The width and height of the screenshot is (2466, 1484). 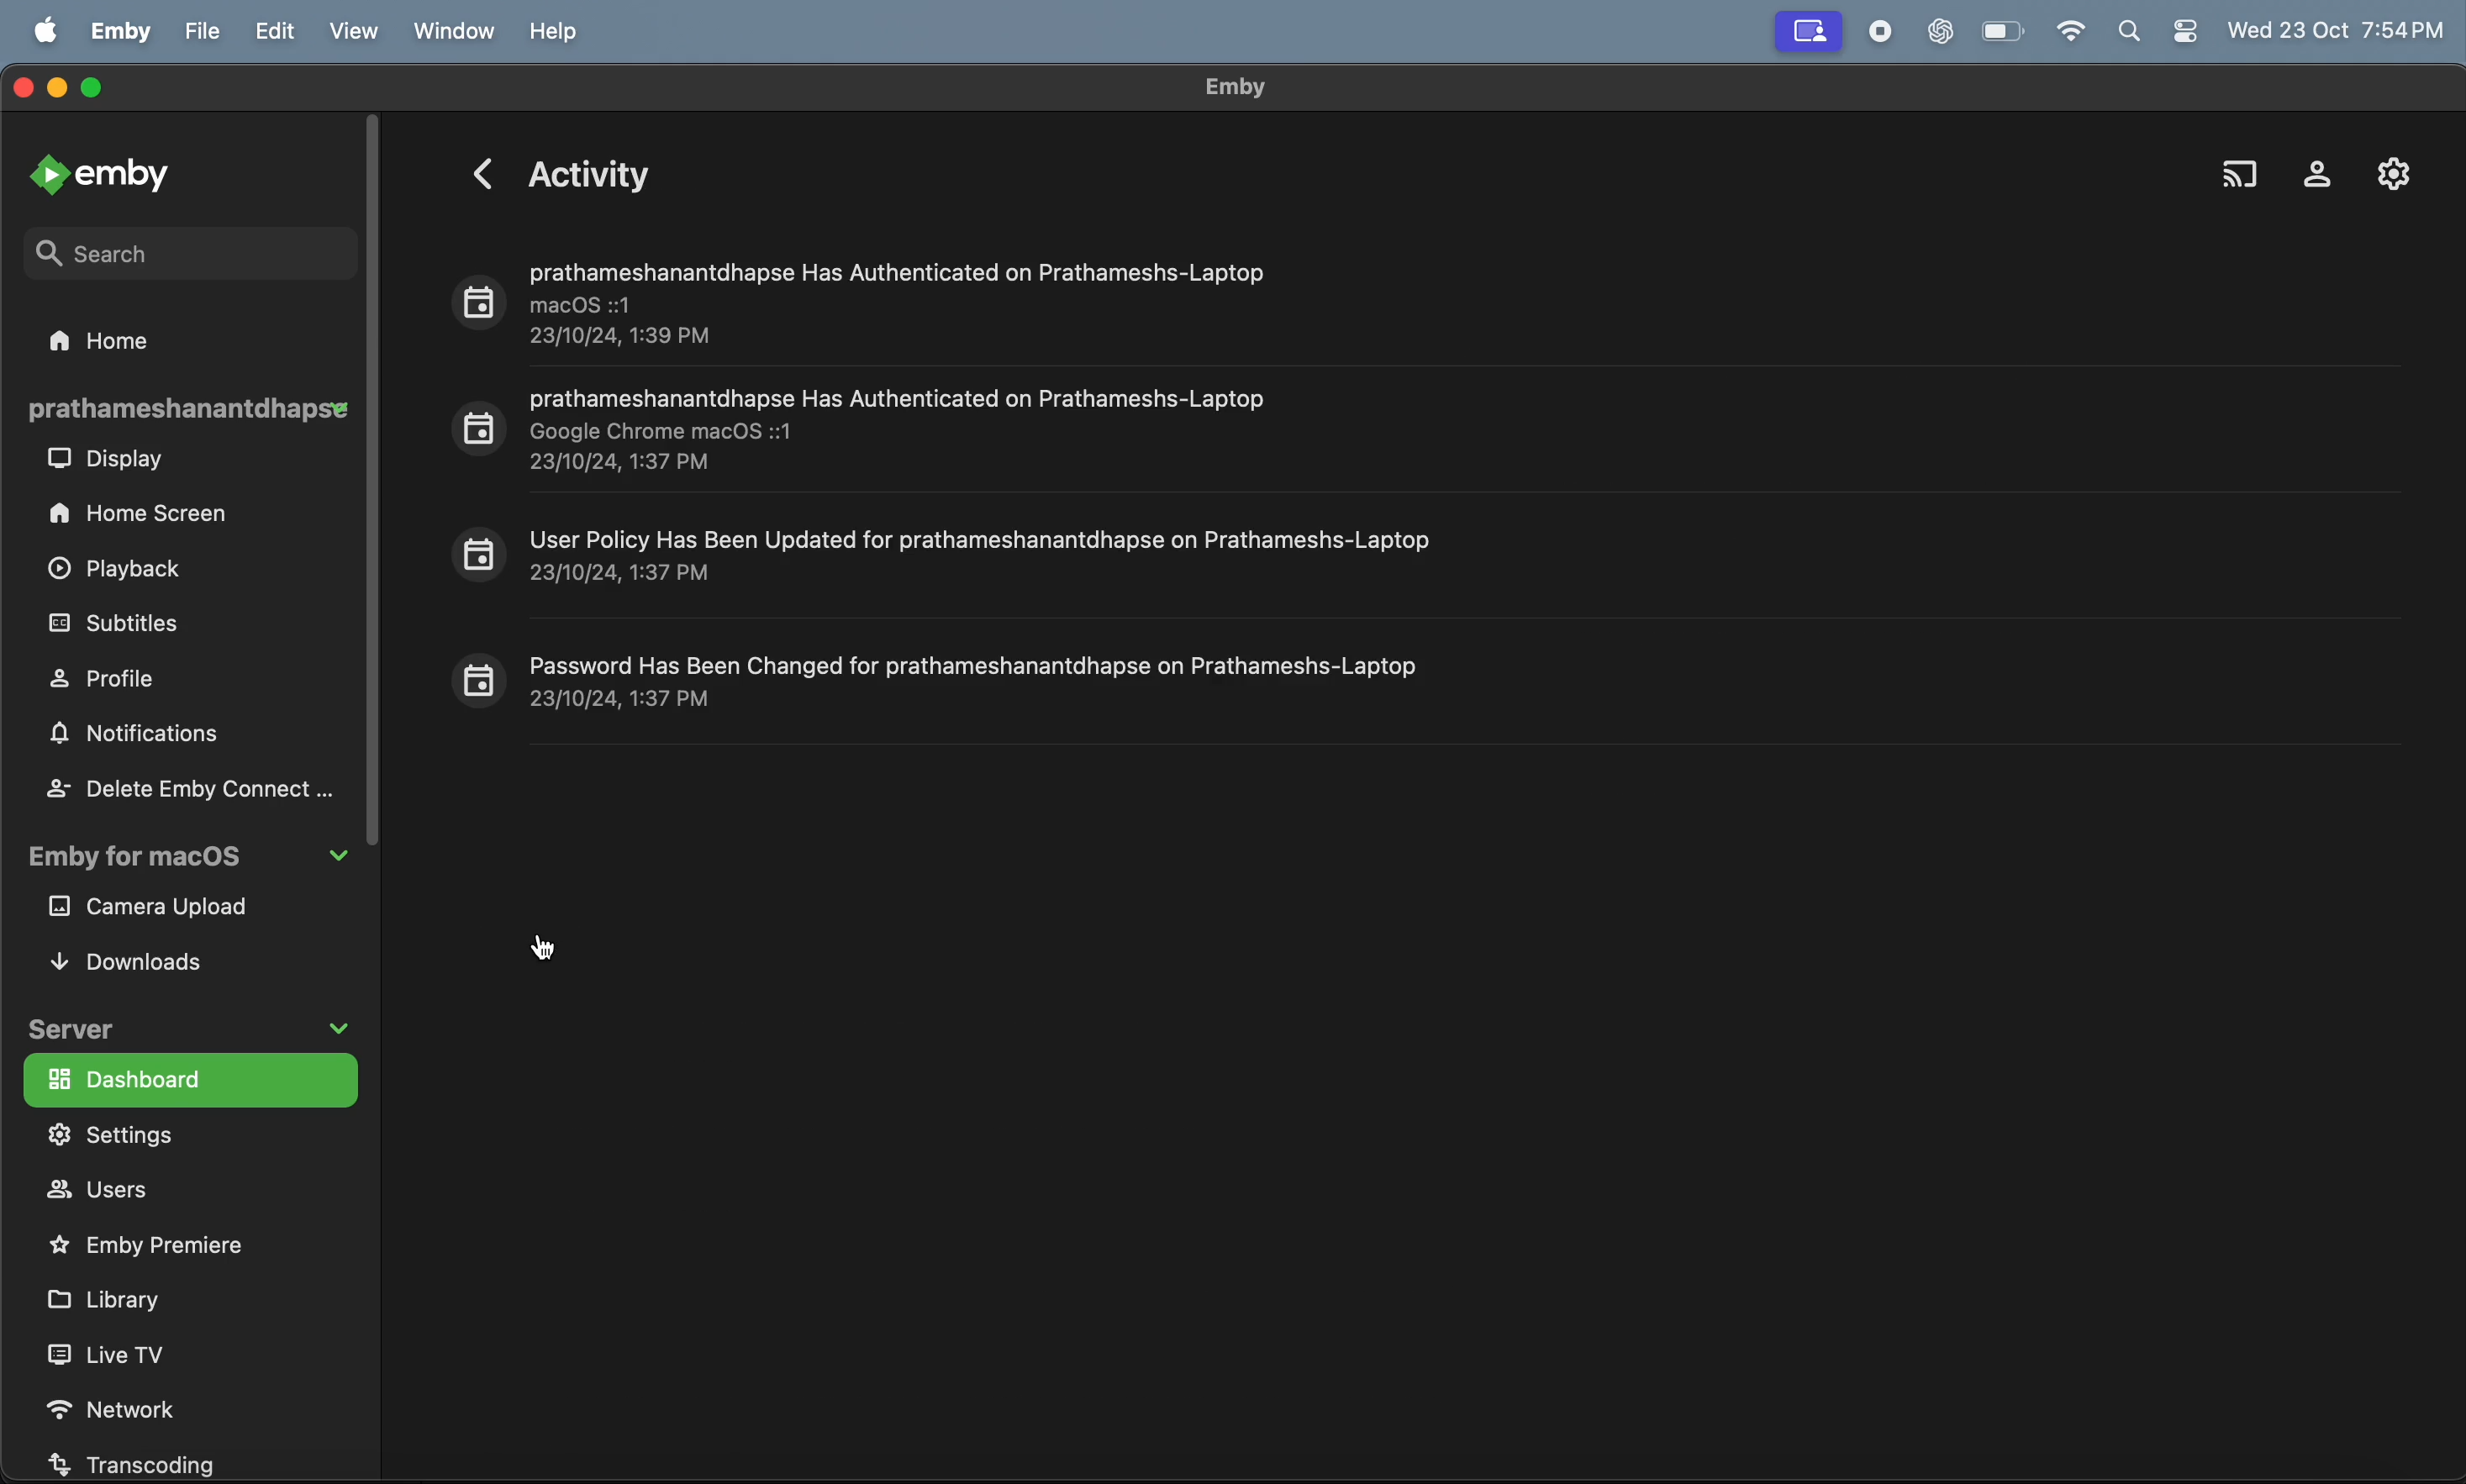 I want to click on delete emby connect, so click(x=187, y=787).